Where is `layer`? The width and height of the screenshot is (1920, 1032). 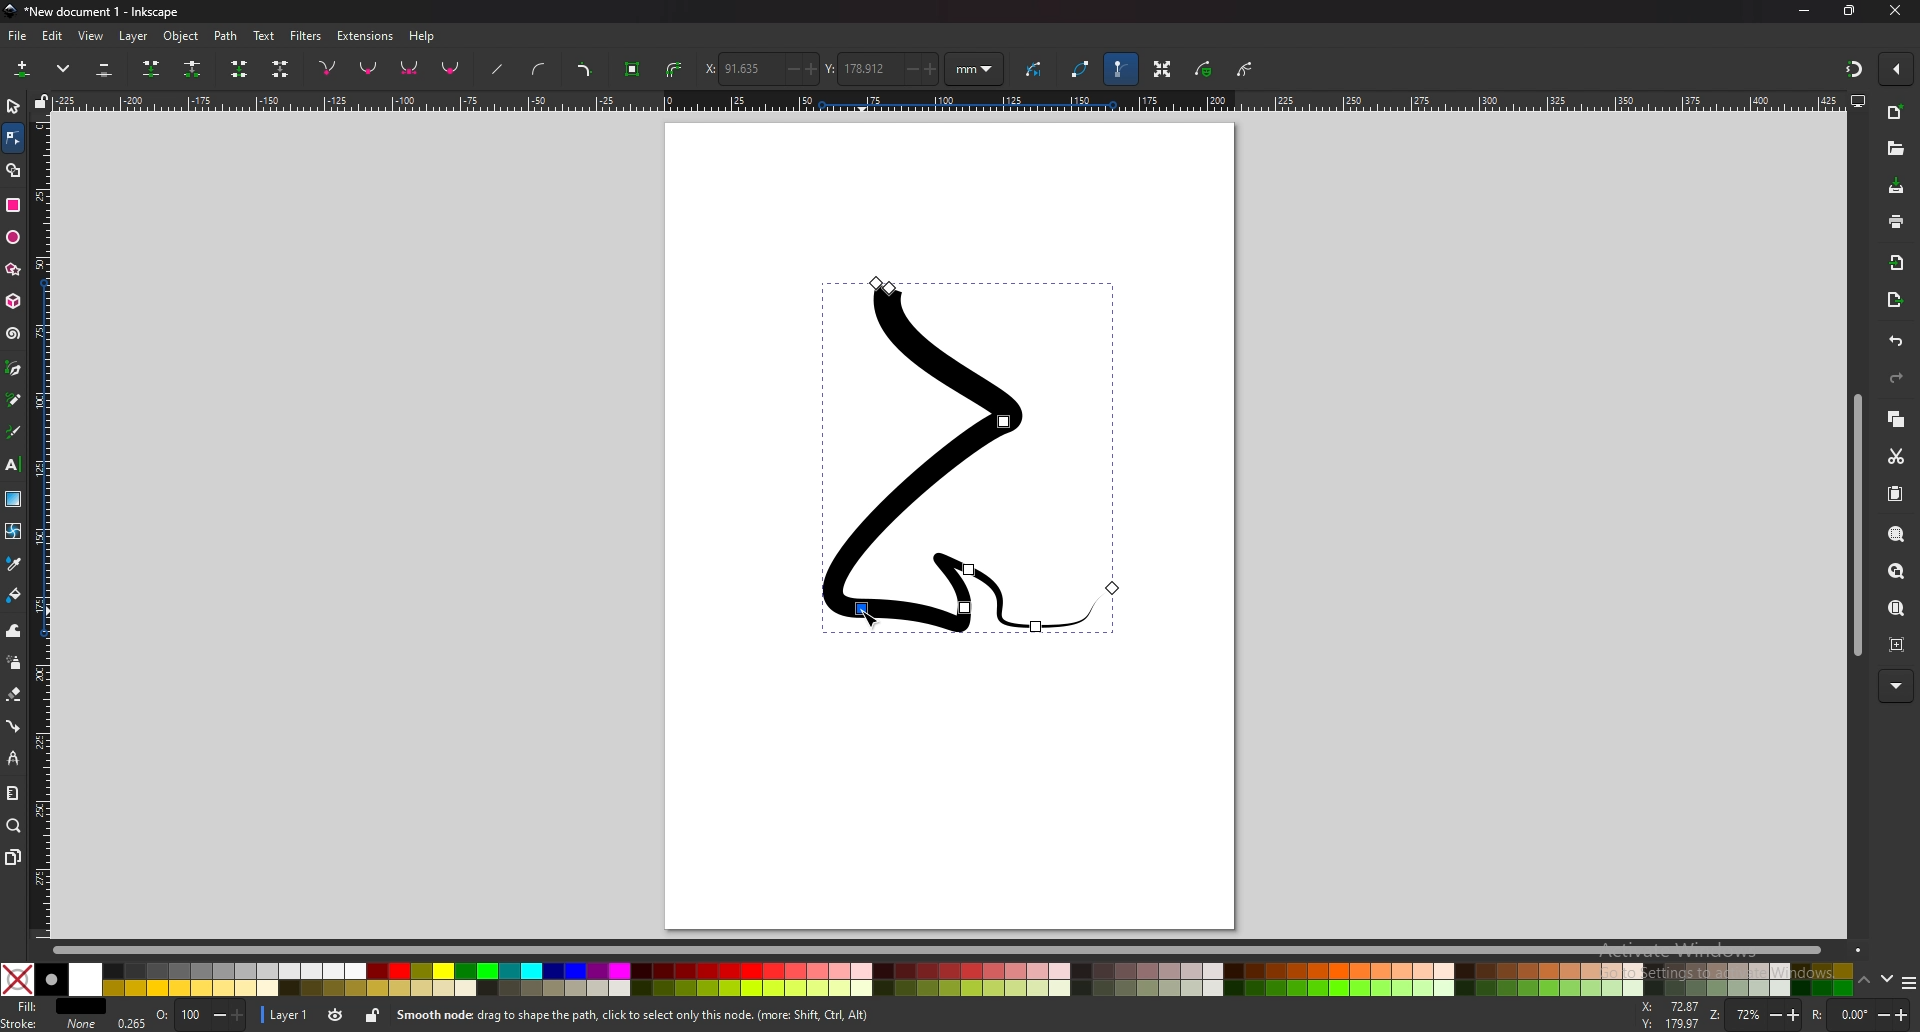 layer is located at coordinates (134, 36).